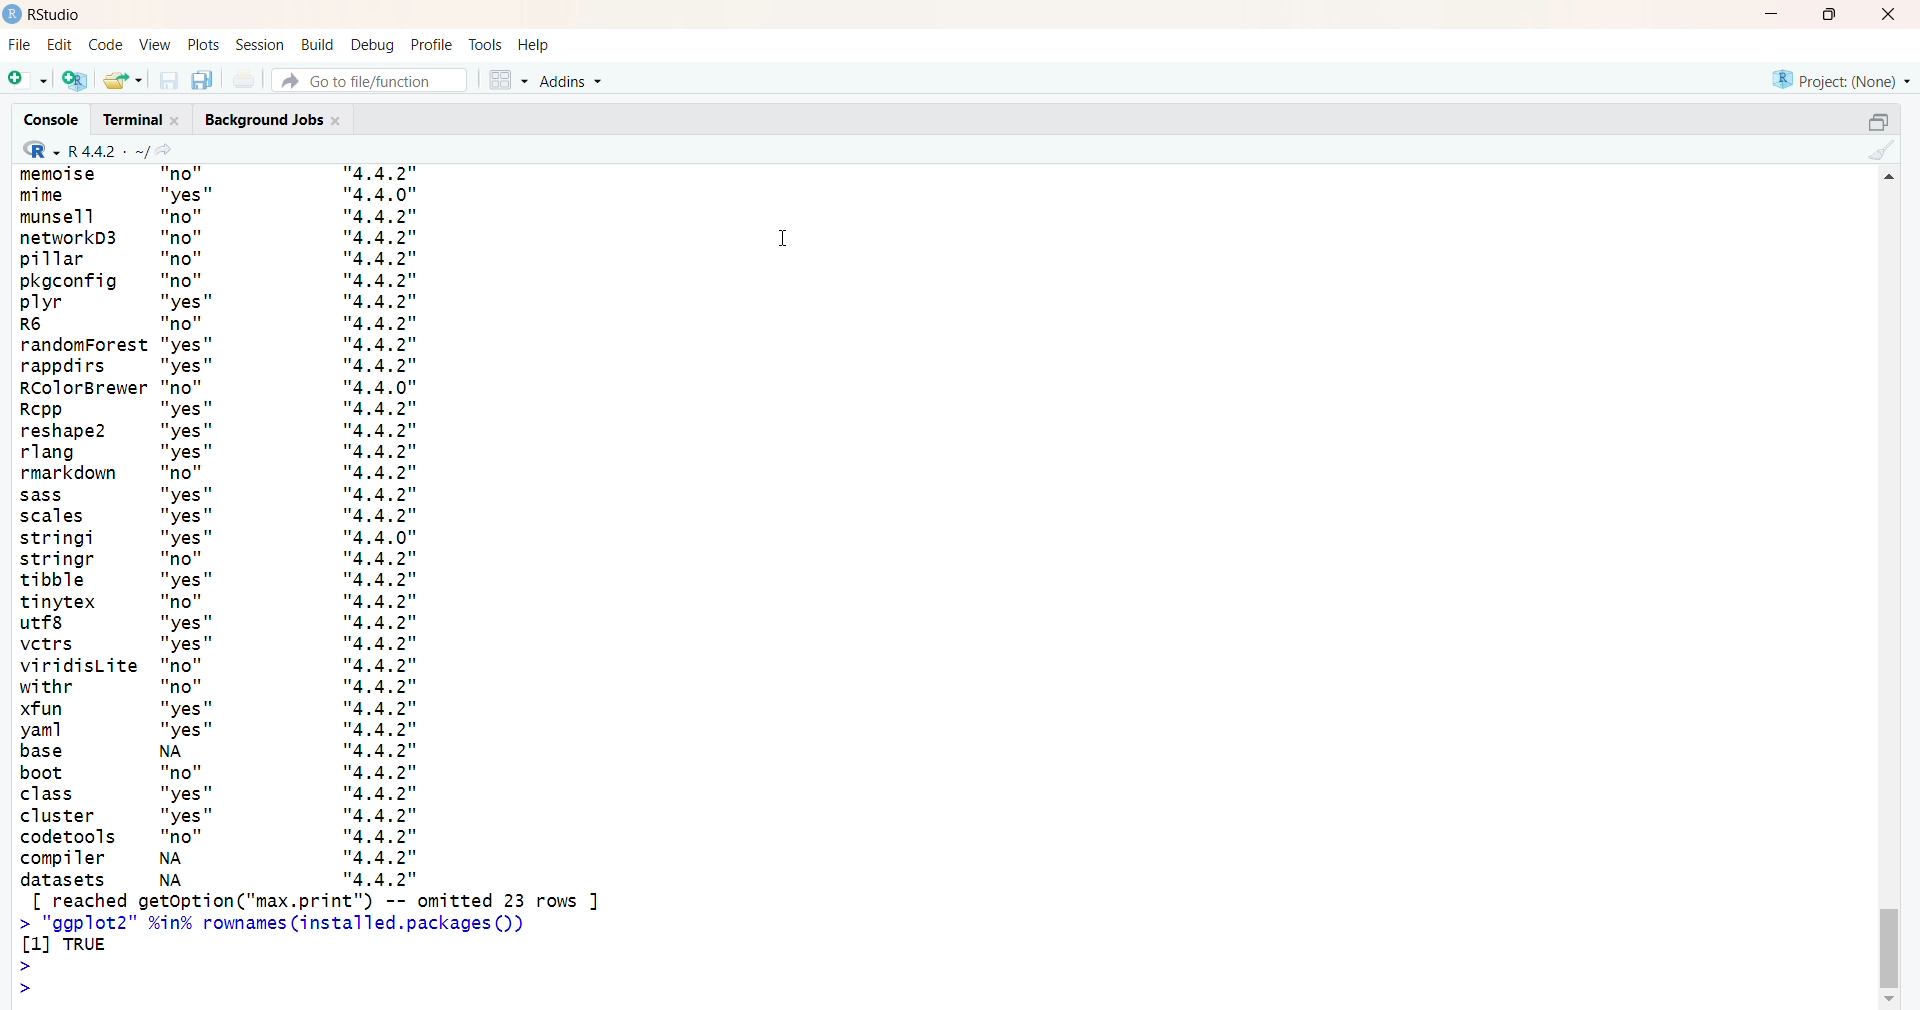 Image resolution: width=1920 pixels, height=1010 pixels. I want to click on build, so click(319, 45).